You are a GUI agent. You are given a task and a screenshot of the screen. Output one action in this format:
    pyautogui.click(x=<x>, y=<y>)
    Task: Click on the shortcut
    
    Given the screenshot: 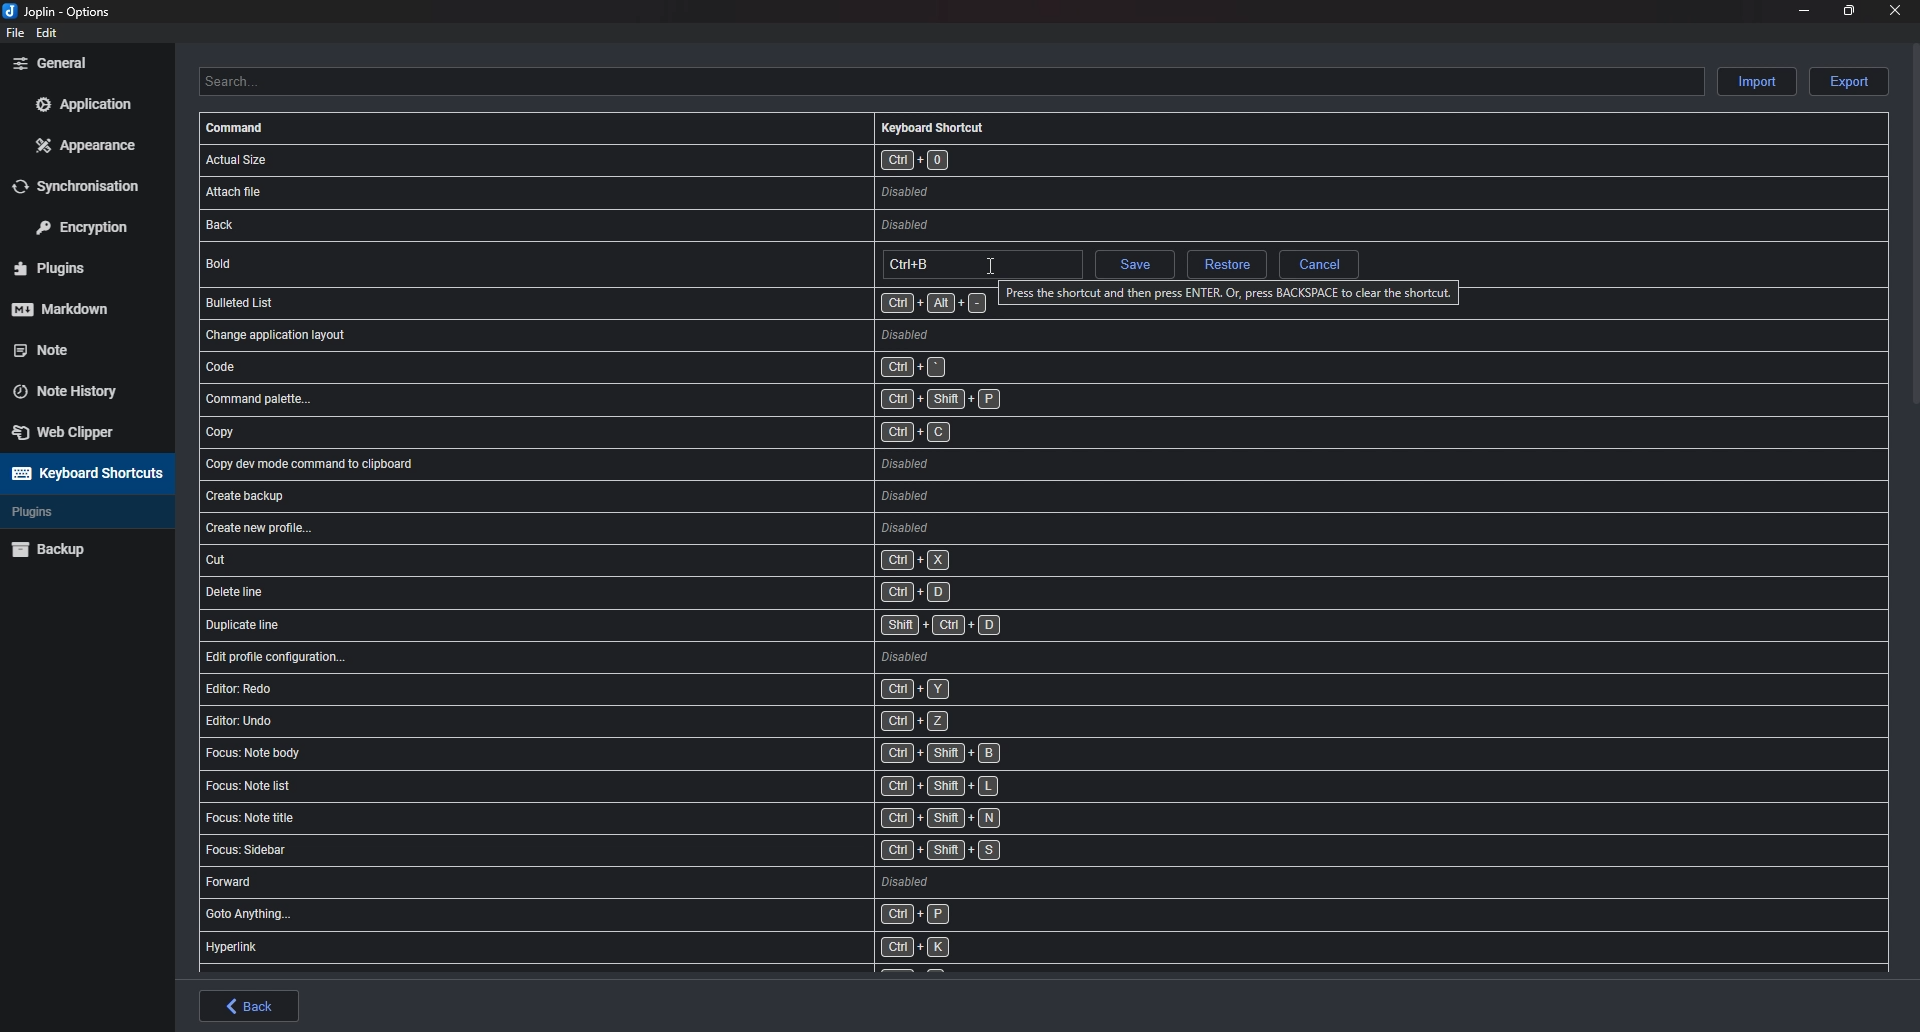 What is the action you would take?
    pyautogui.click(x=673, y=366)
    